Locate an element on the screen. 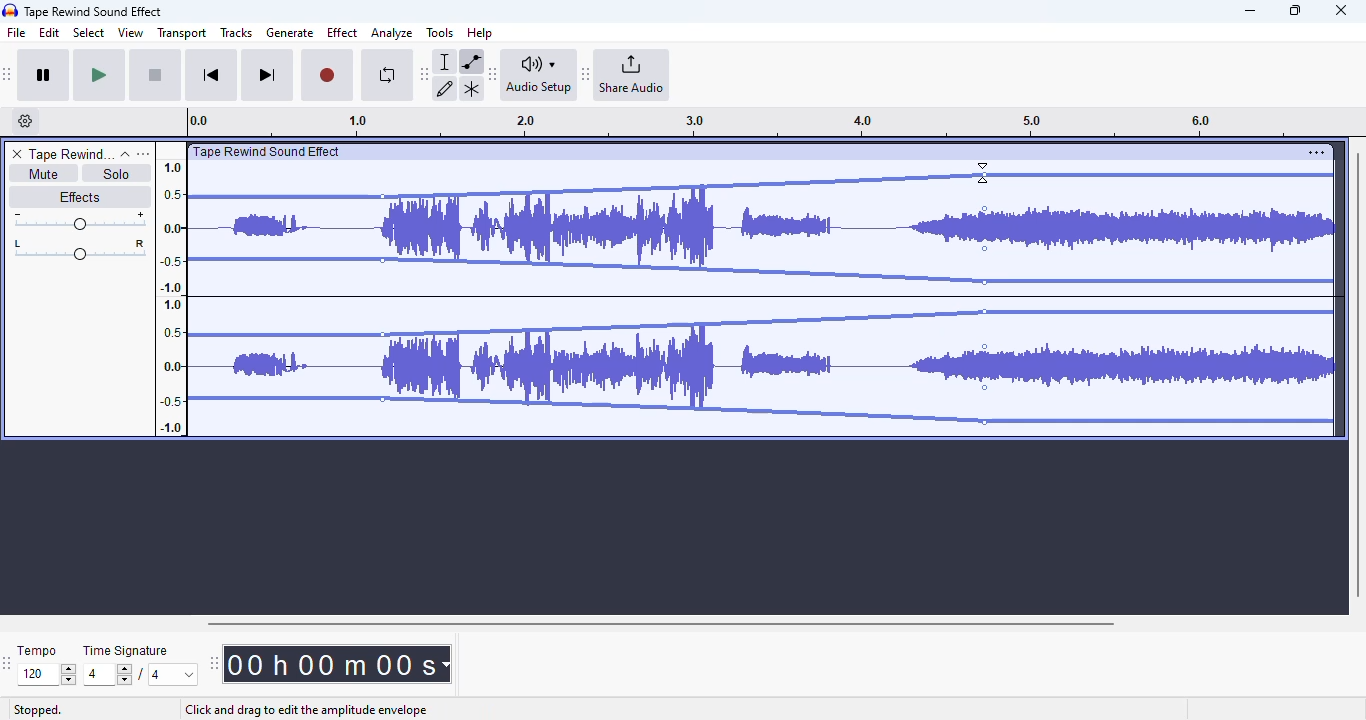  selection tool is located at coordinates (447, 61).